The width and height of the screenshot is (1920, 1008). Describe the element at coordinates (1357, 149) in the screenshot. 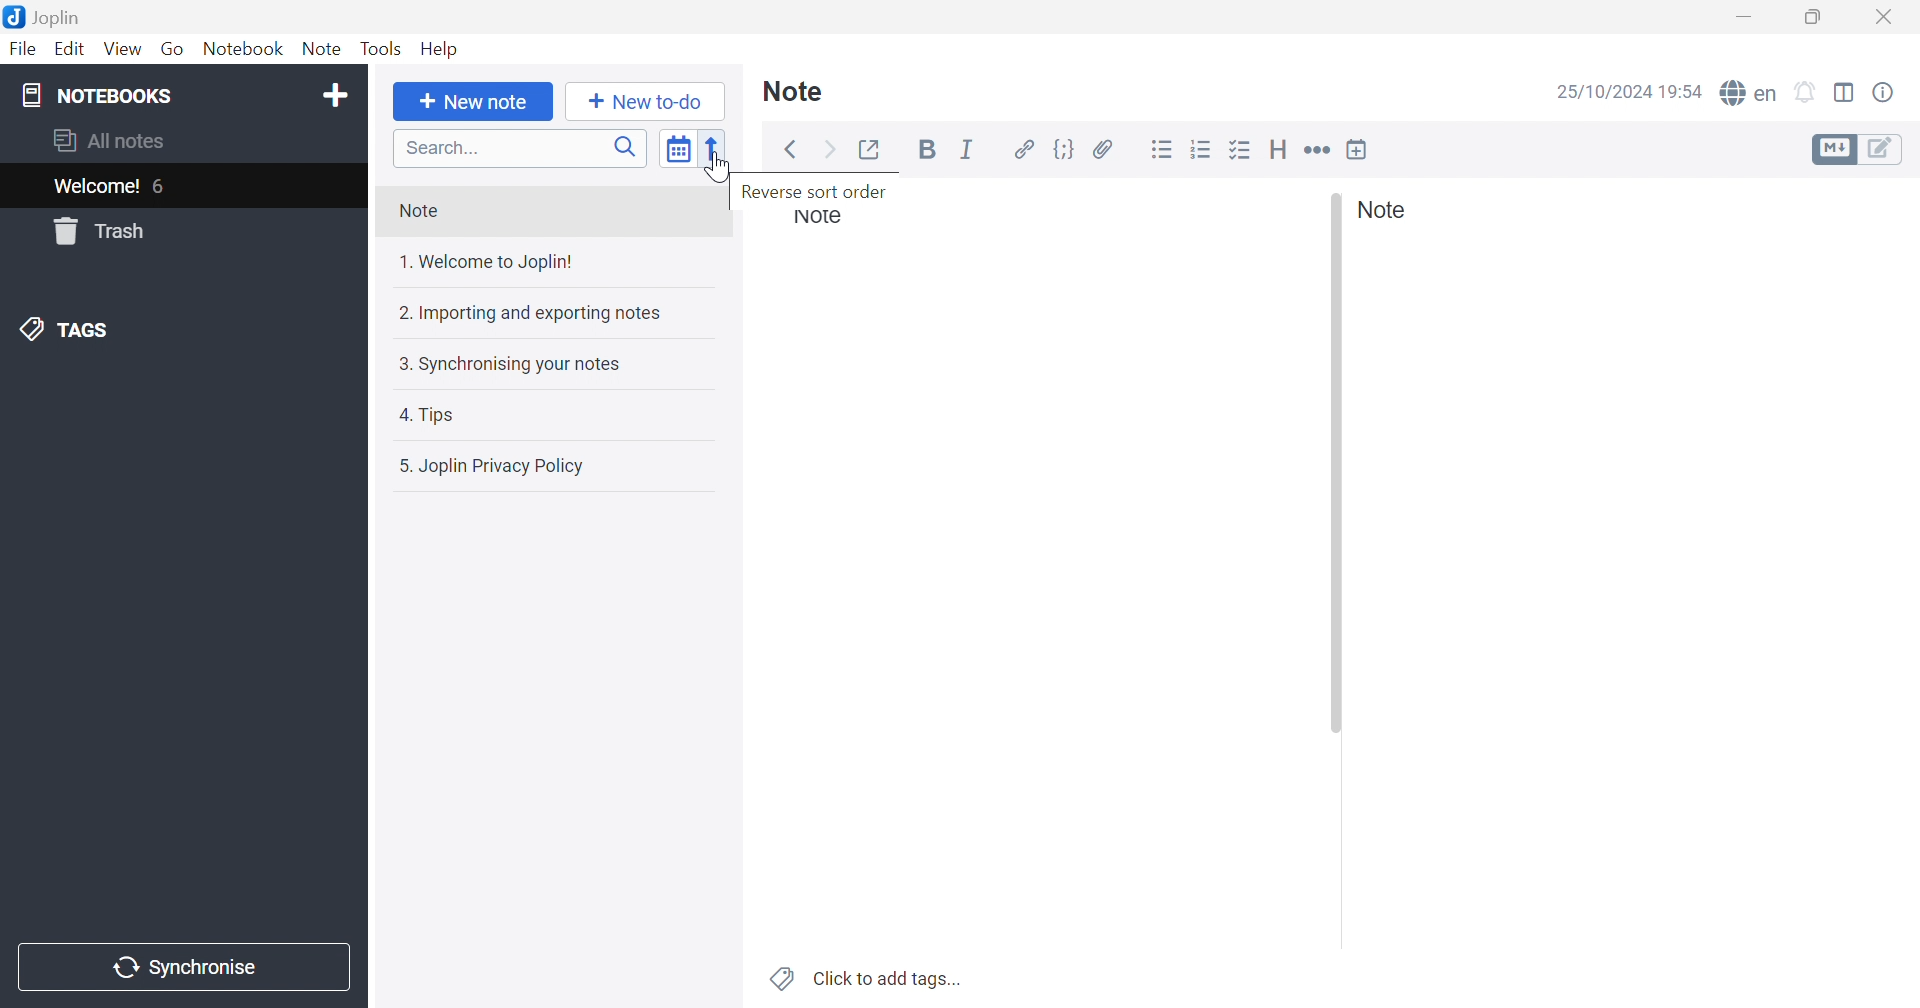

I see `Insert time` at that location.